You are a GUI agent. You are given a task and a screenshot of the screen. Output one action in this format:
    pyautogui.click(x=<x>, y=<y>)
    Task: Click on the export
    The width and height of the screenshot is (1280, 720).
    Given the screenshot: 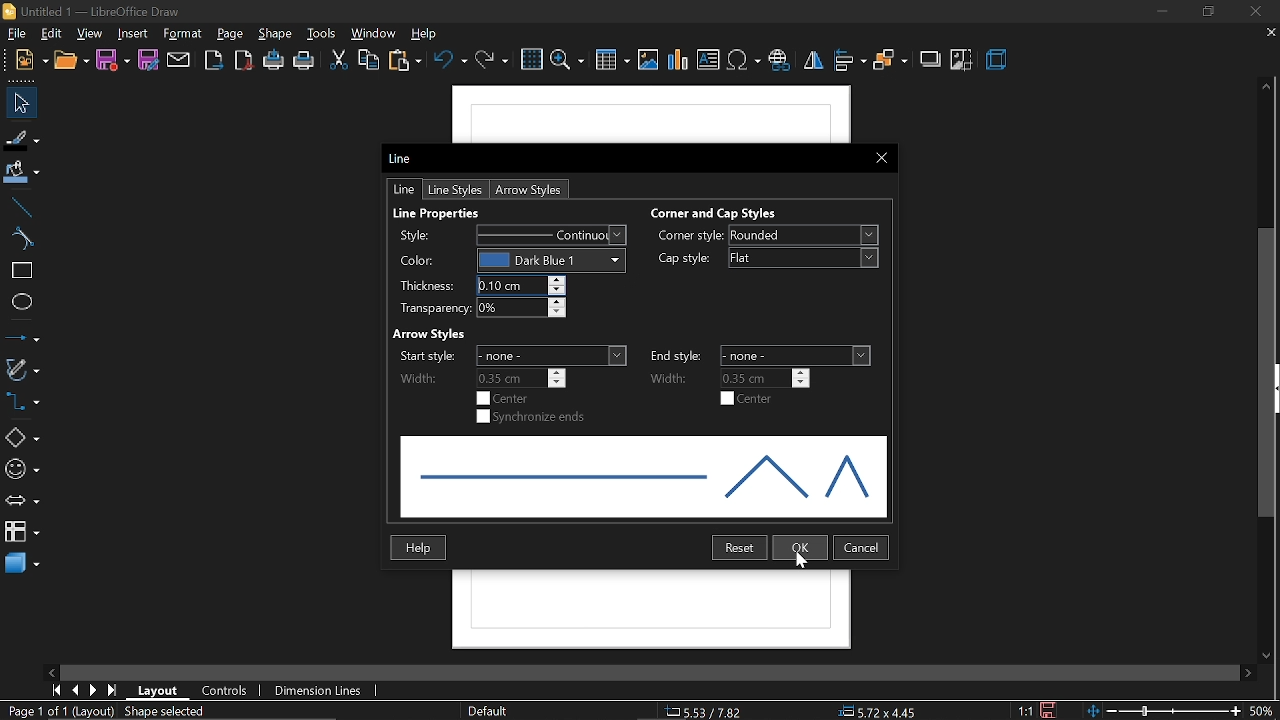 What is the action you would take?
    pyautogui.click(x=214, y=61)
    